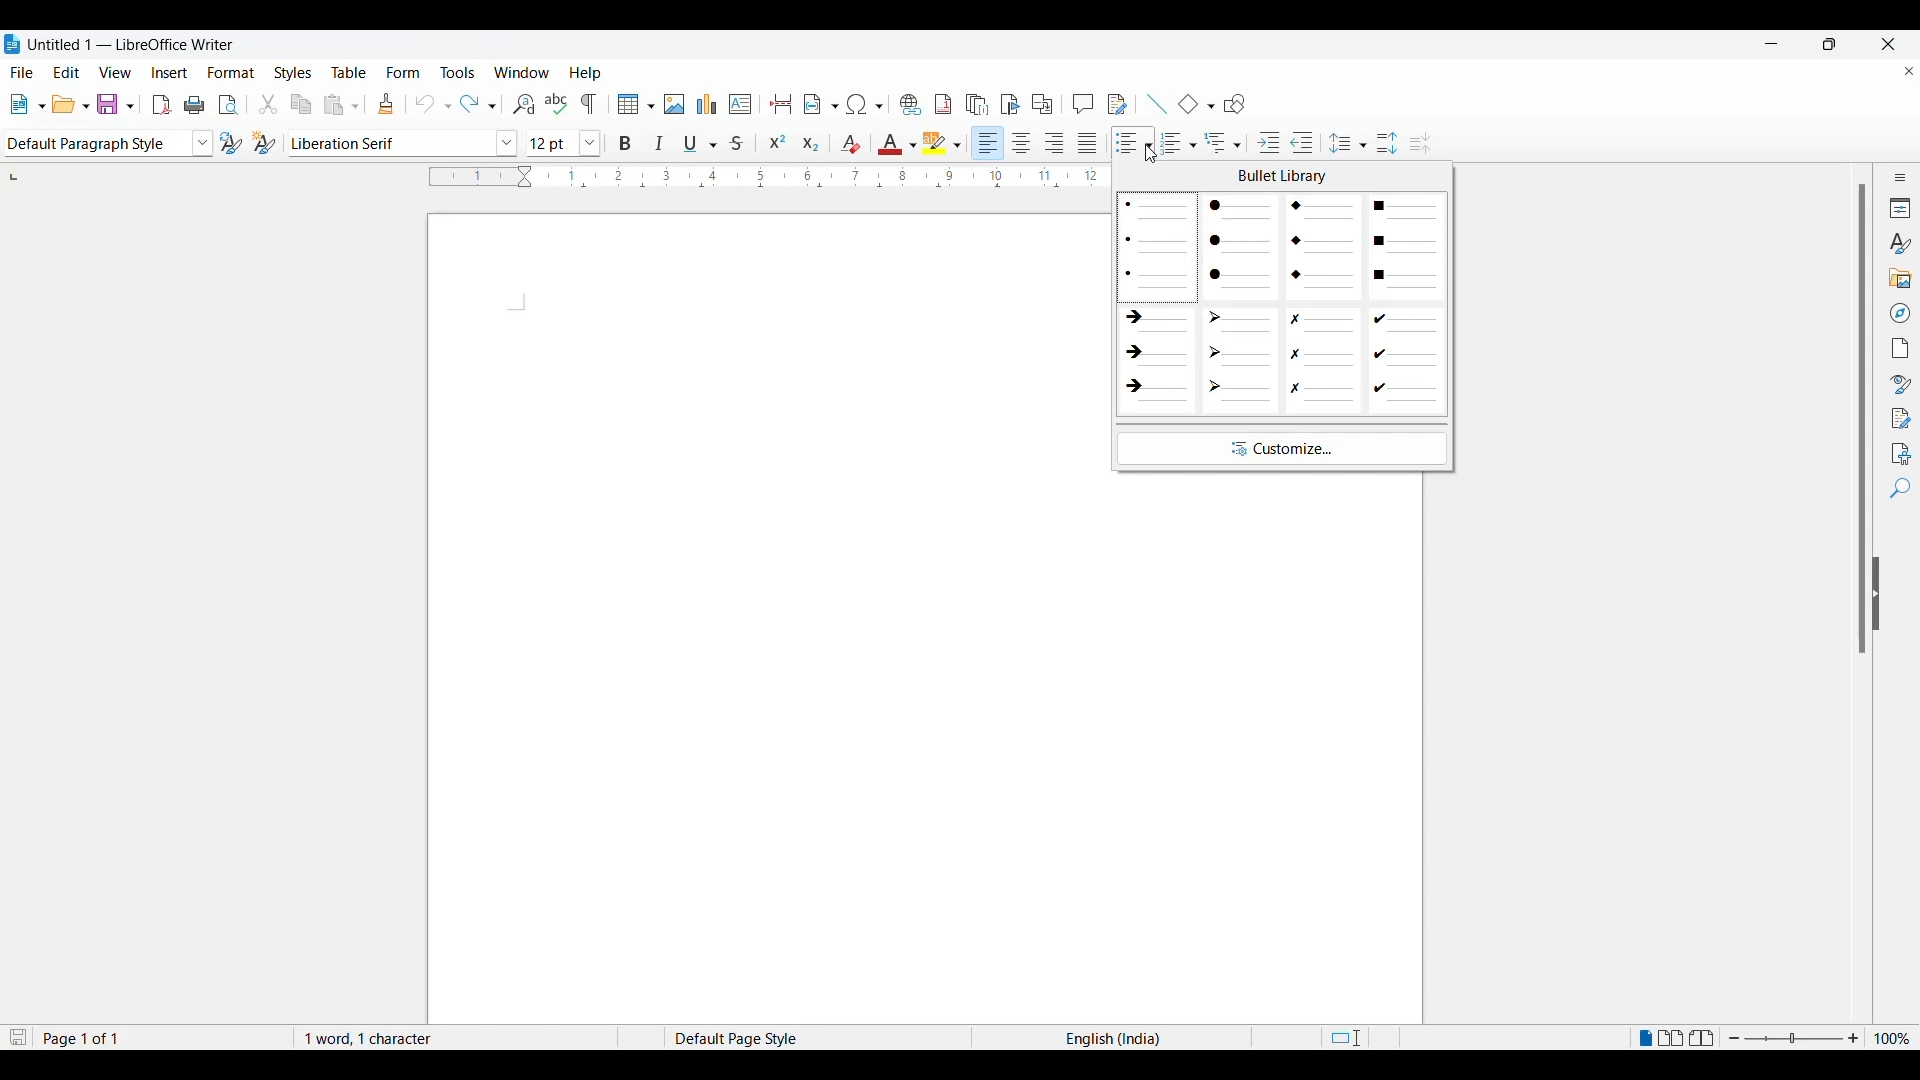 This screenshot has width=1920, height=1080. What do you see at coordinates (1674, 1038) in the screenshot?
I see `Multiple page view` at bounding box center [1674, 1038].